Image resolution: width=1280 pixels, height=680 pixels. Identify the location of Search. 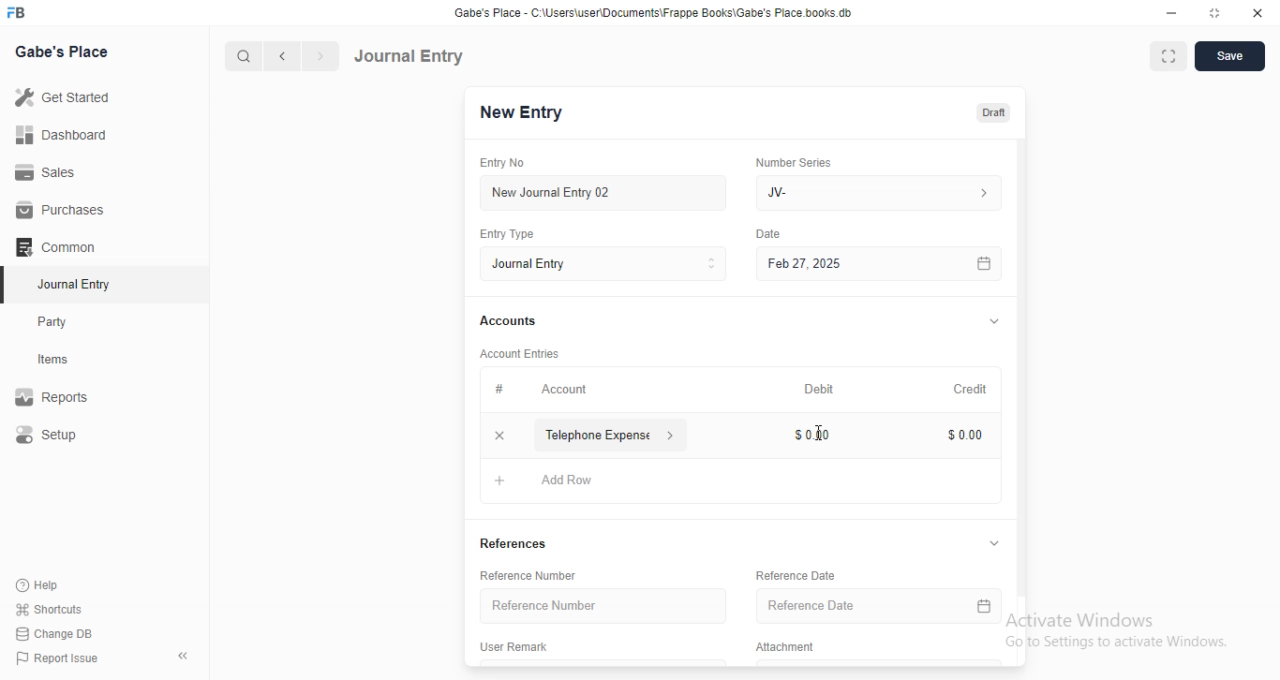
(239, 56).